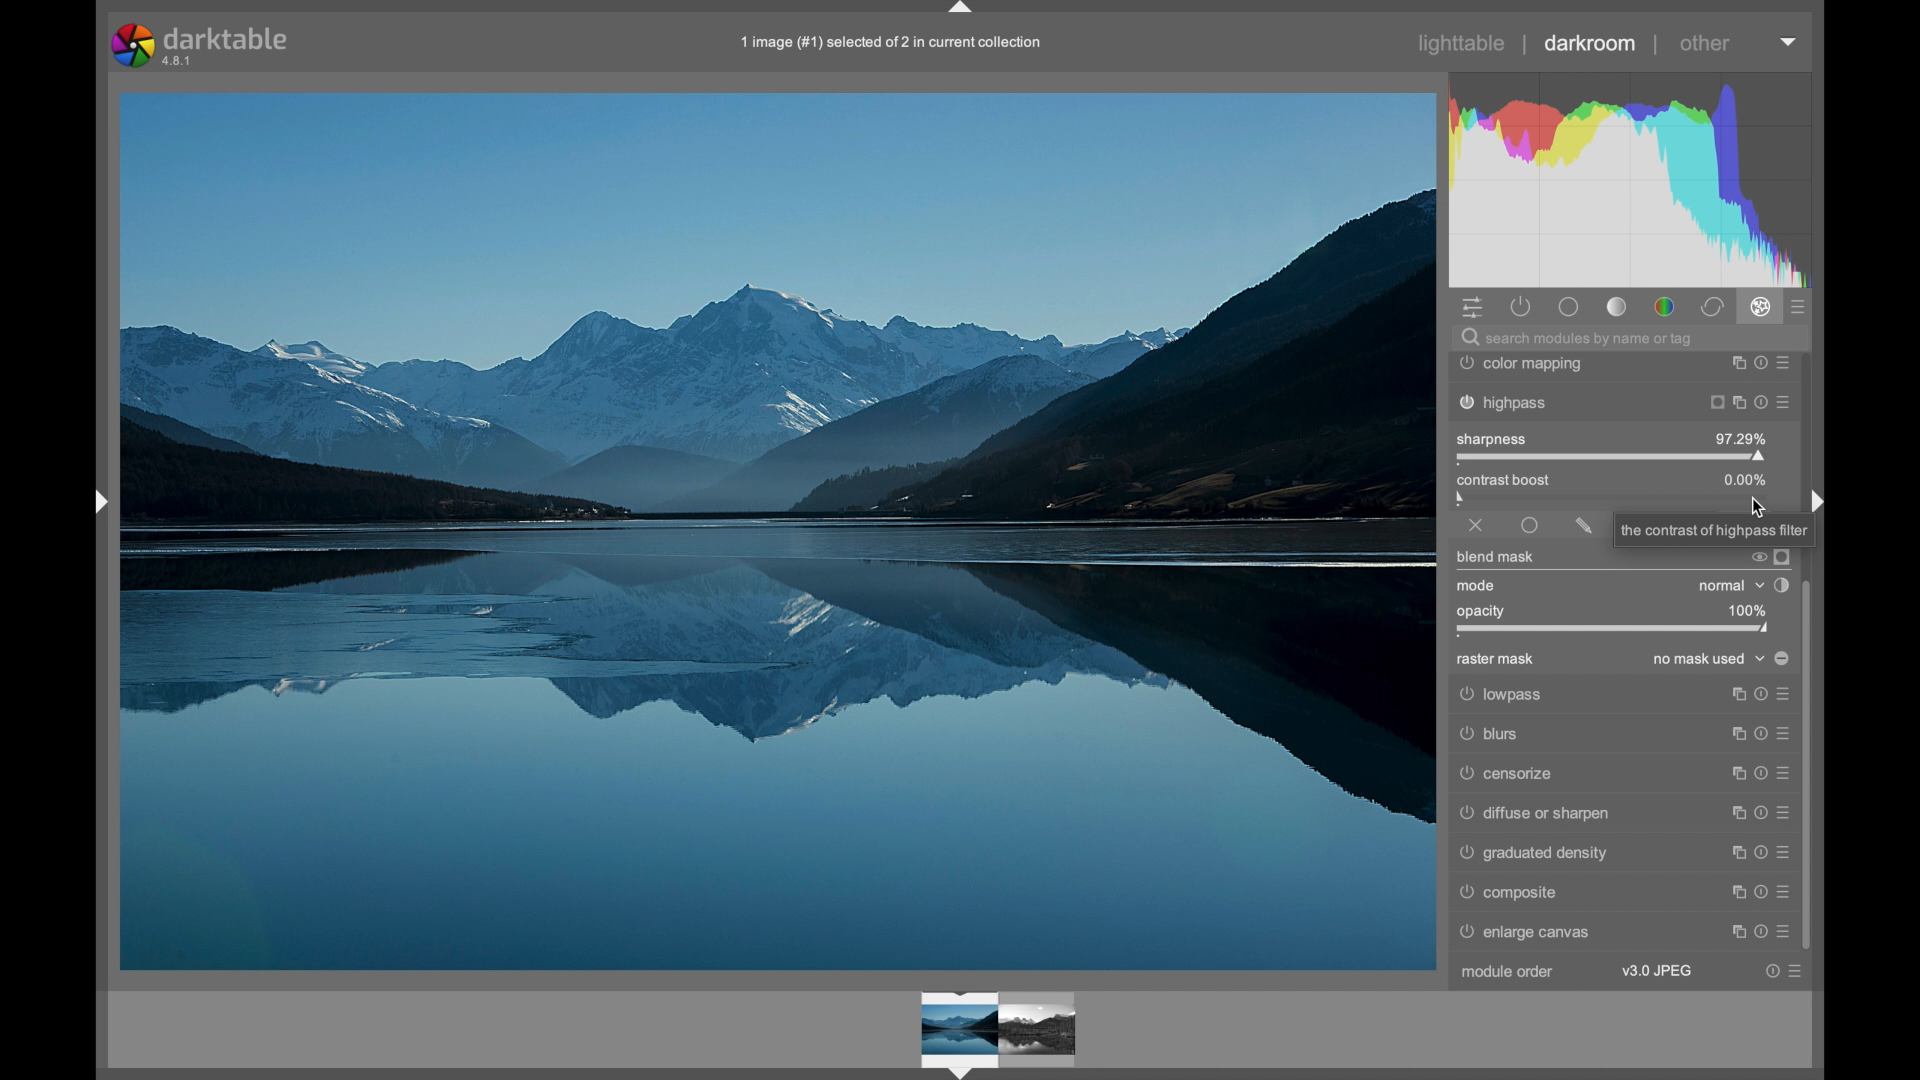 The image size is (1920, 1080). I want to click on show active modules only, so click(1520, 307).